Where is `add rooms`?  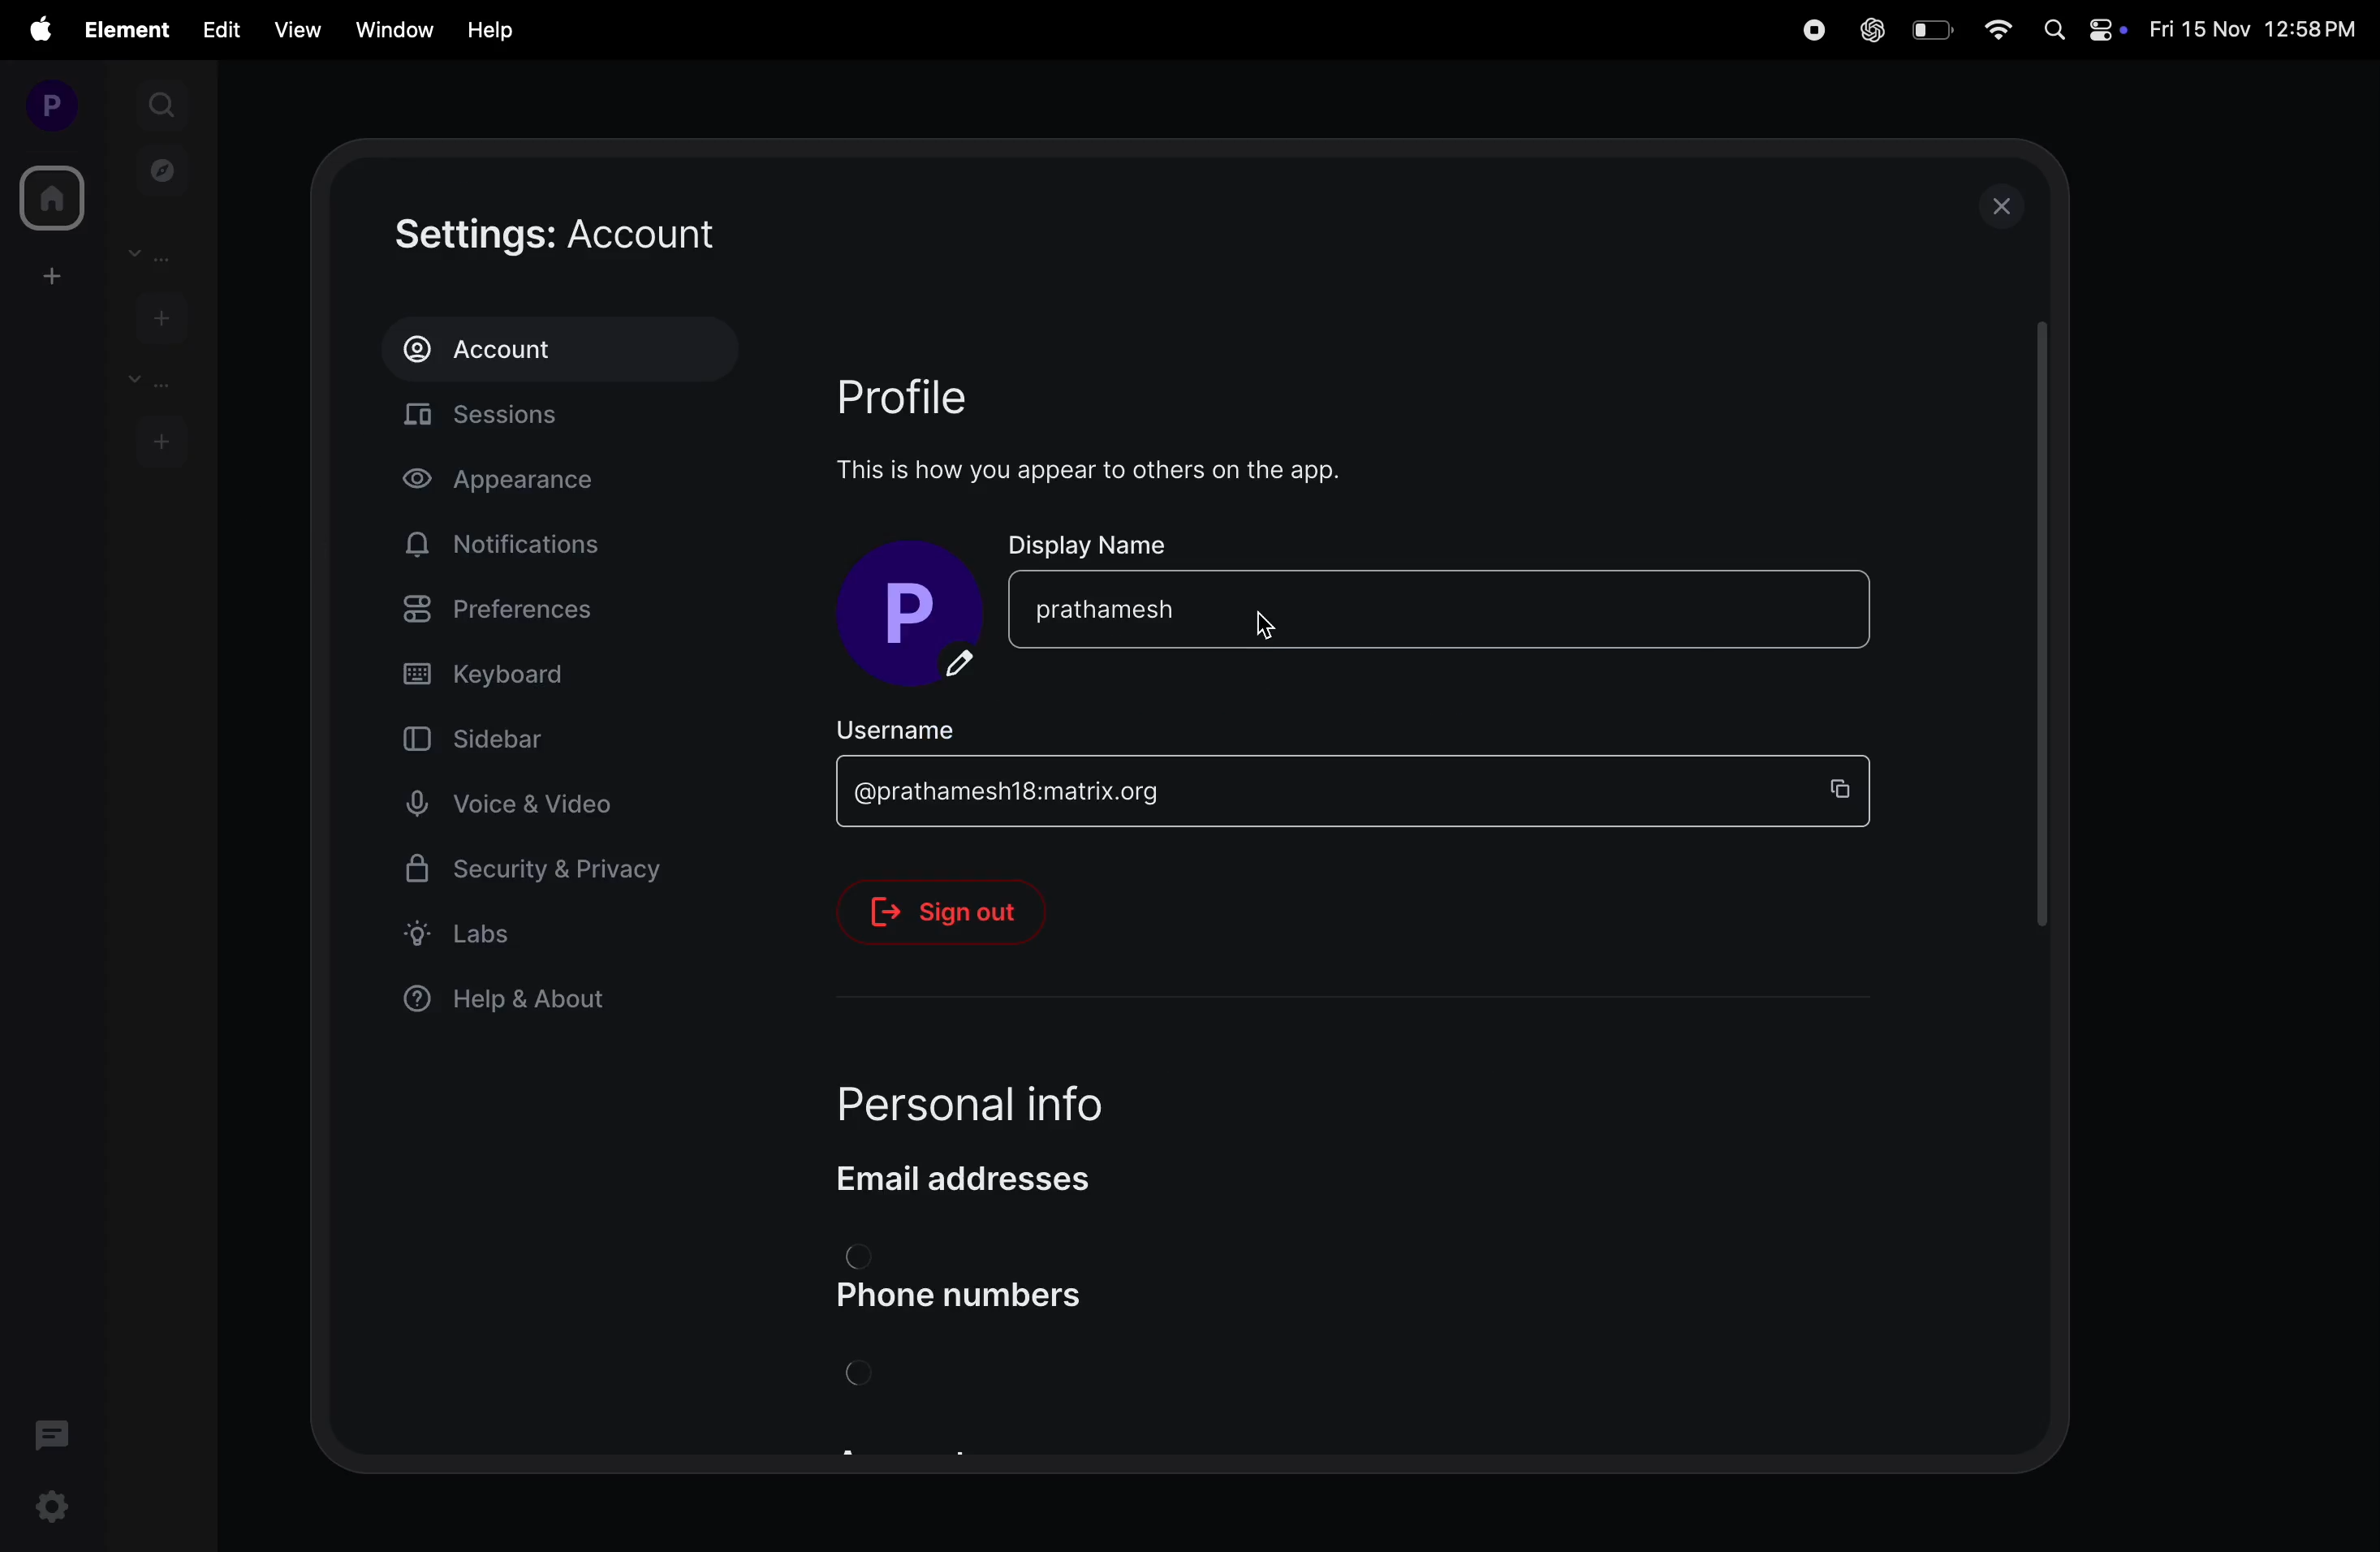 add rooms is located at coordinates (161, 439).